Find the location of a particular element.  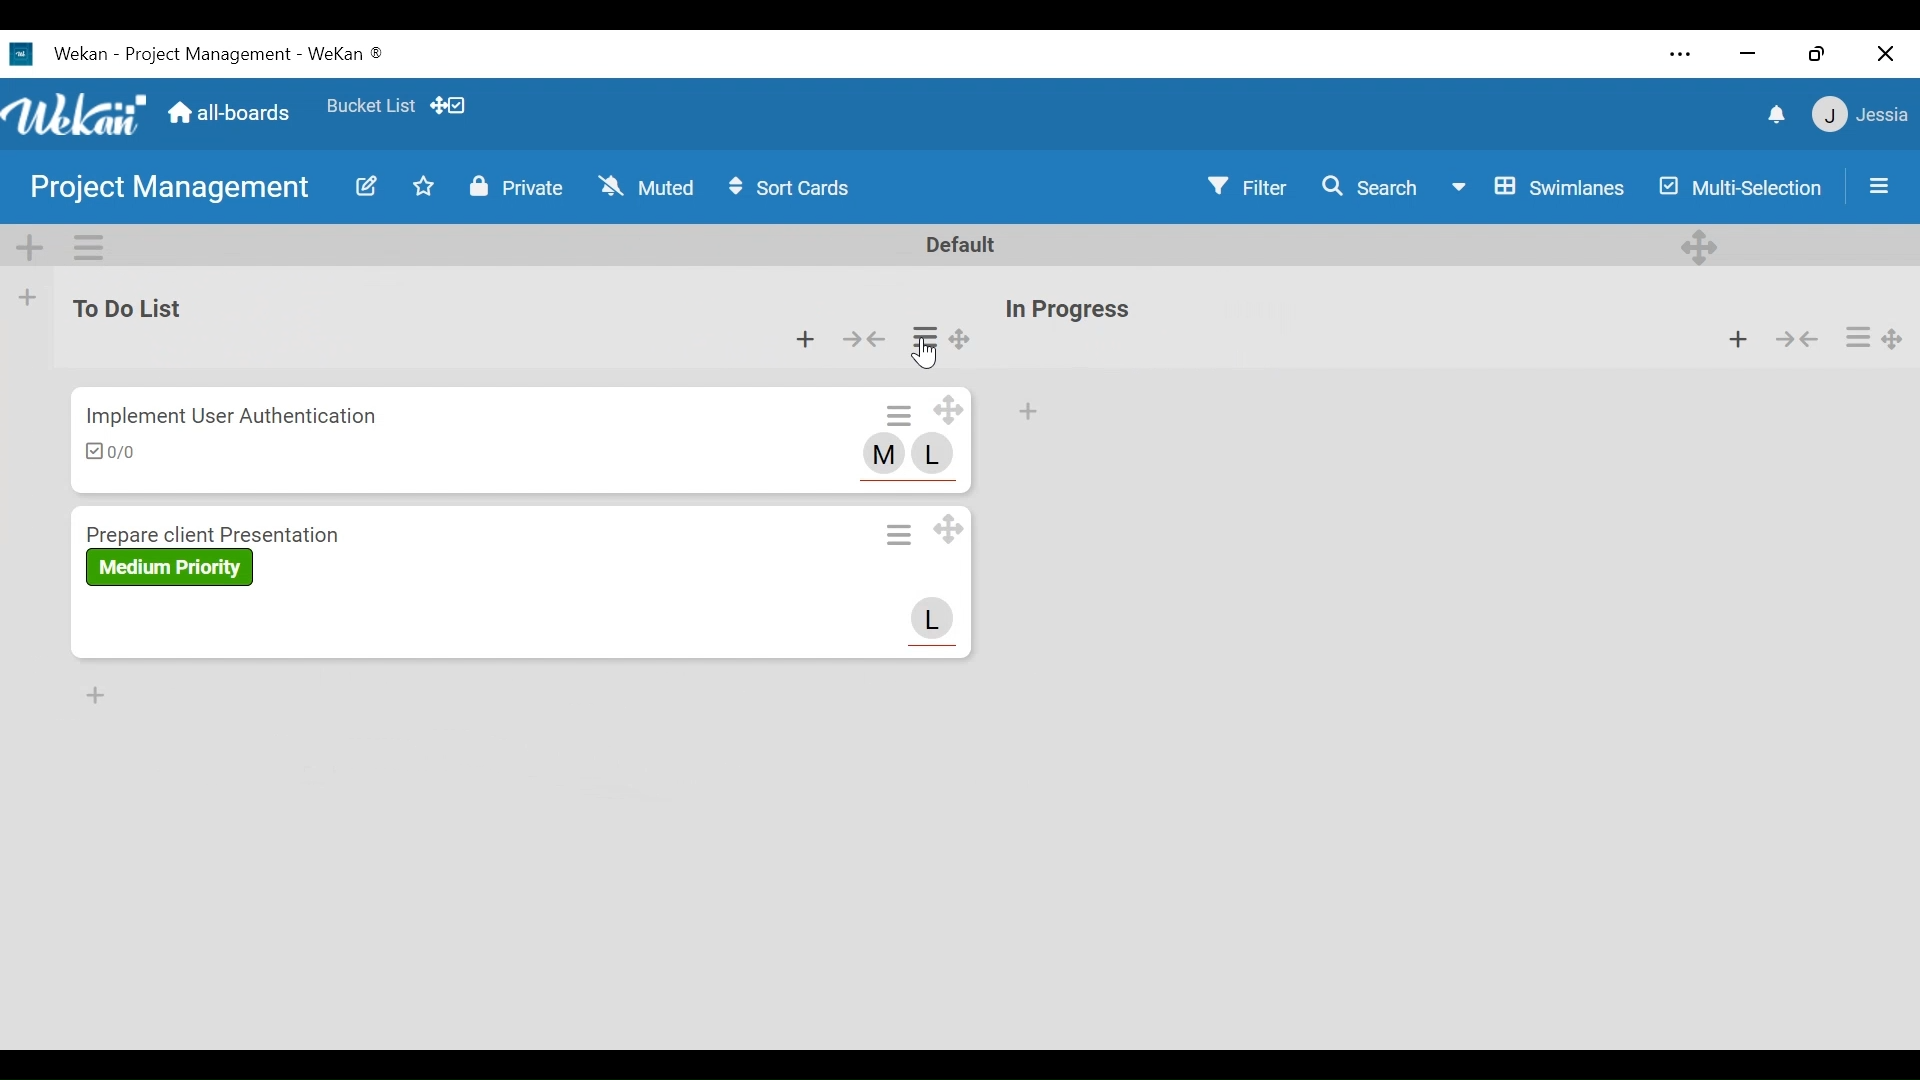

Board Name is located at coordinates (171, 187).